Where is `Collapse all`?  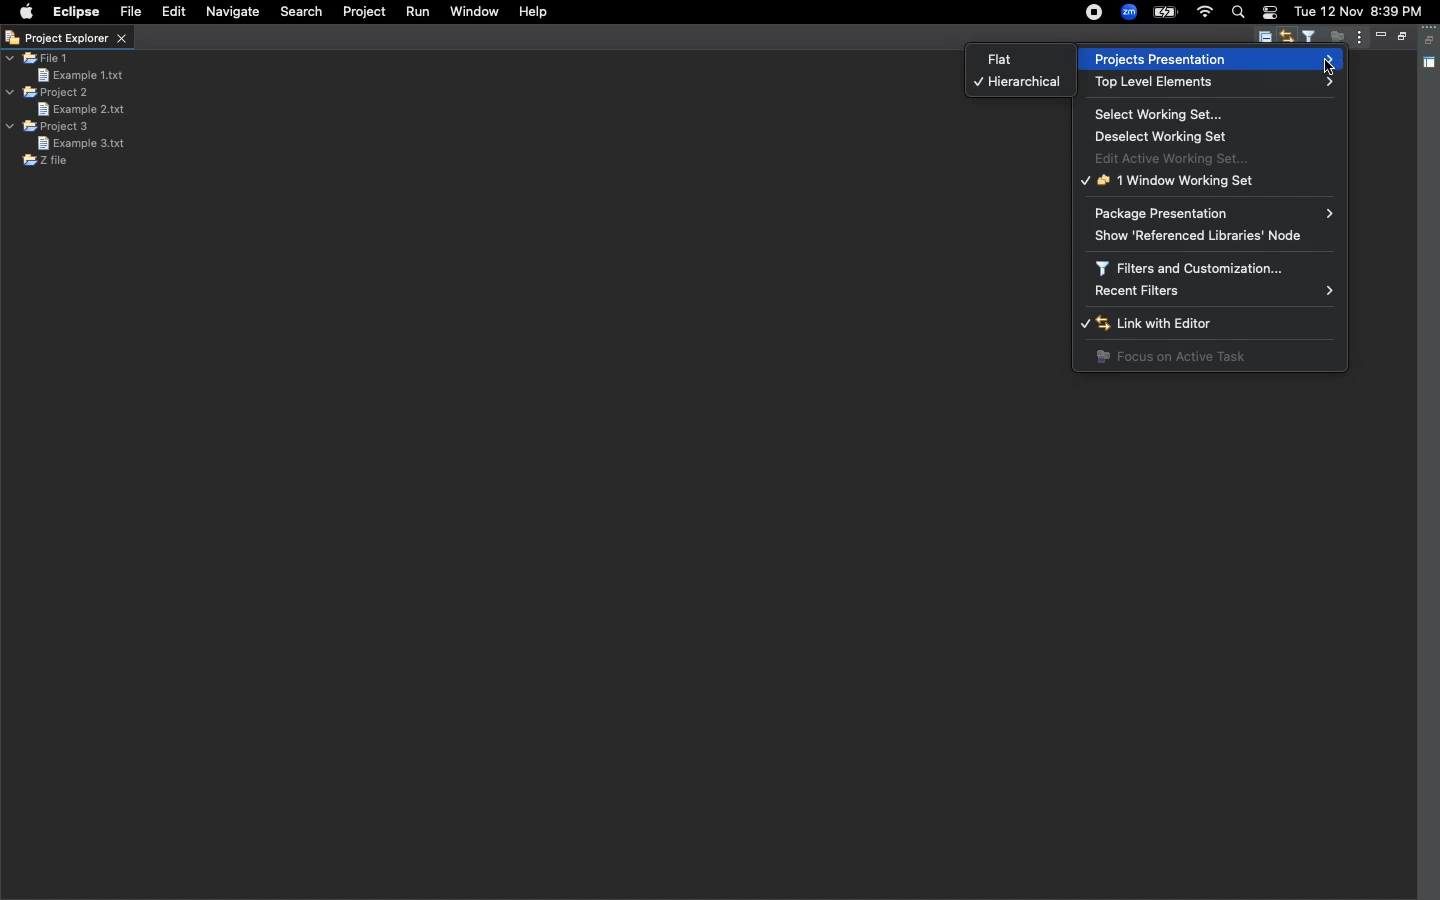 Collapse all is located at coordinates (1431, 40).